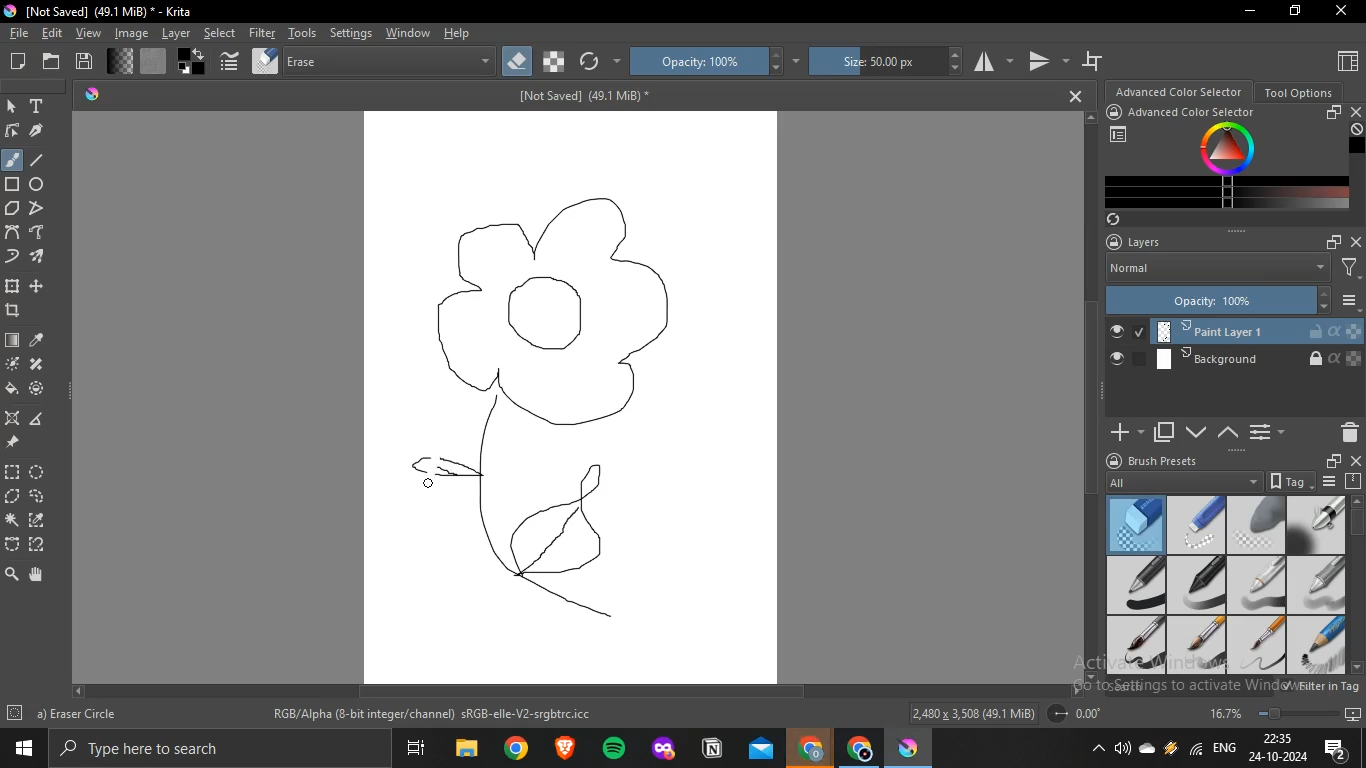 This screenshot has height=768, width=1366. Describe the element at coordinates (1045, 65) in the screenshot. I see `vertical mirror tool` at that location.